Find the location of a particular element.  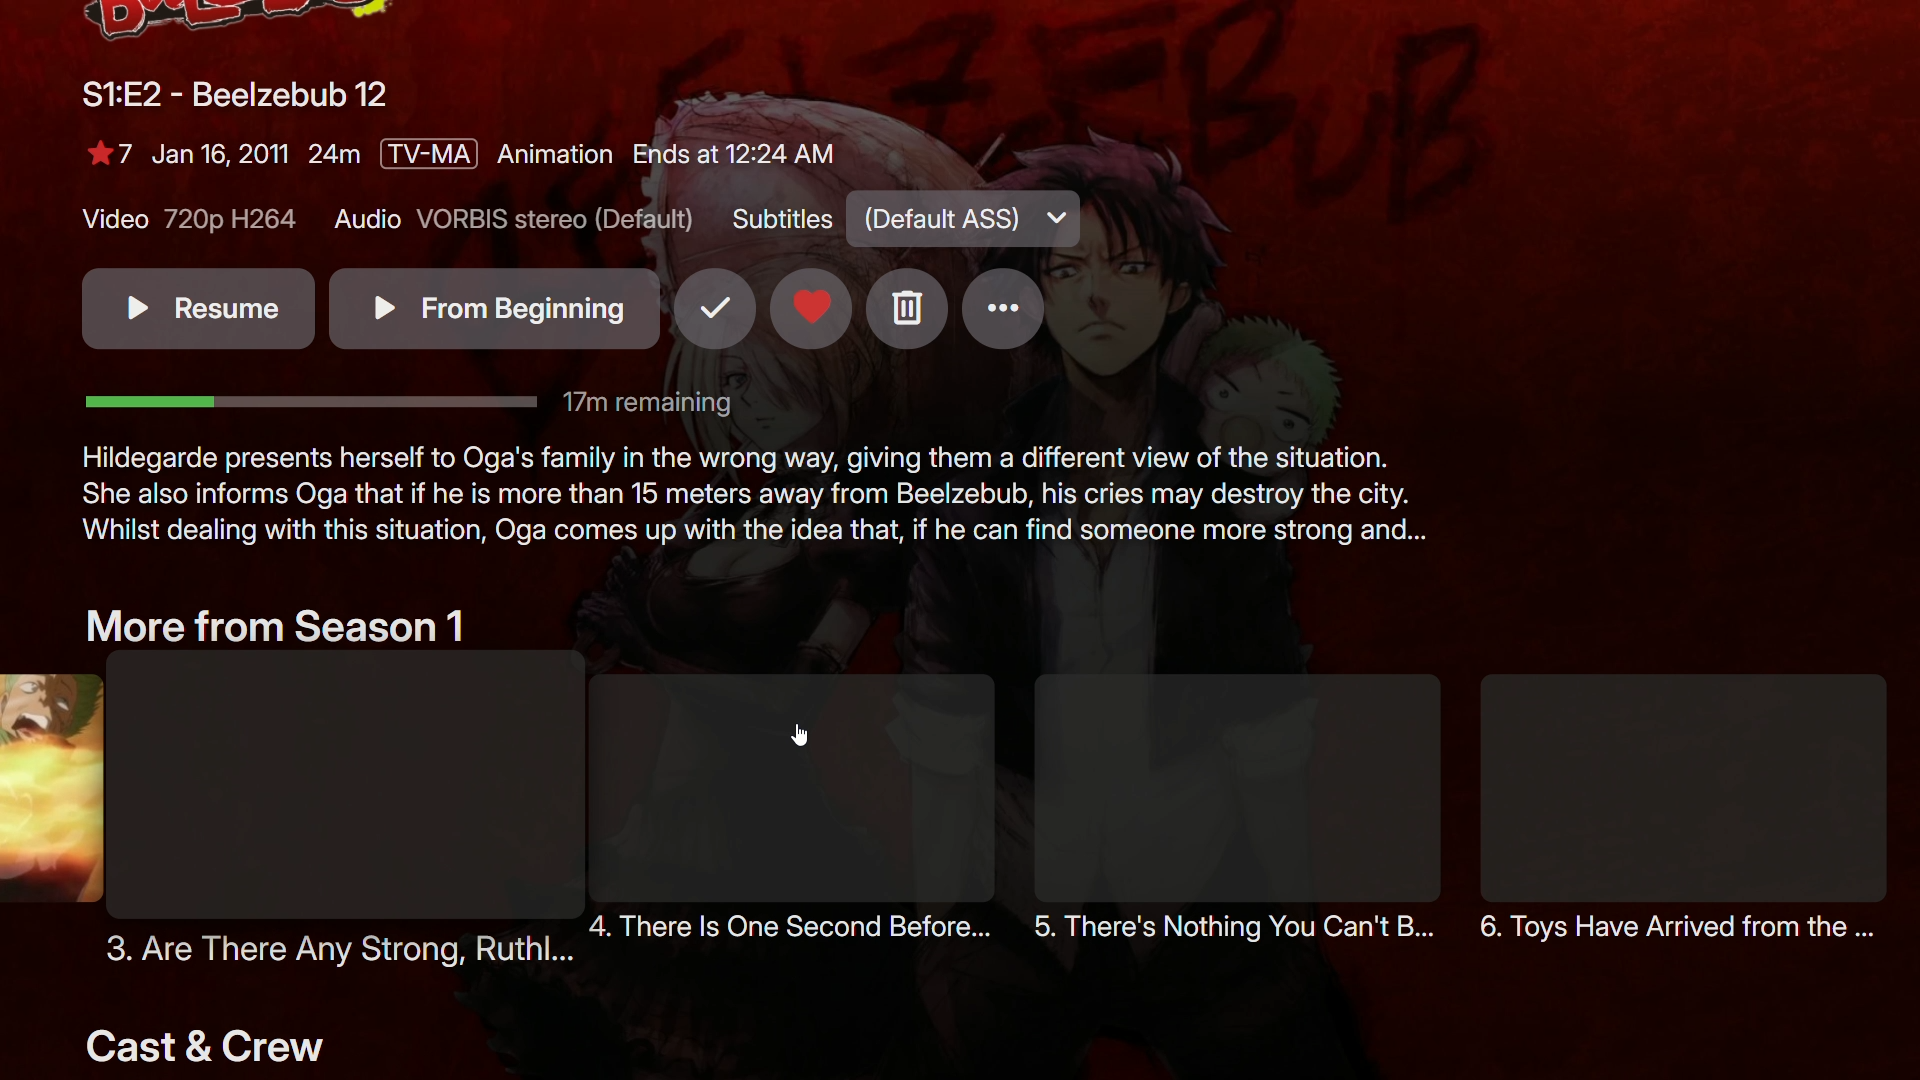

3. Are there any strong is located at coordinates (335, 817).